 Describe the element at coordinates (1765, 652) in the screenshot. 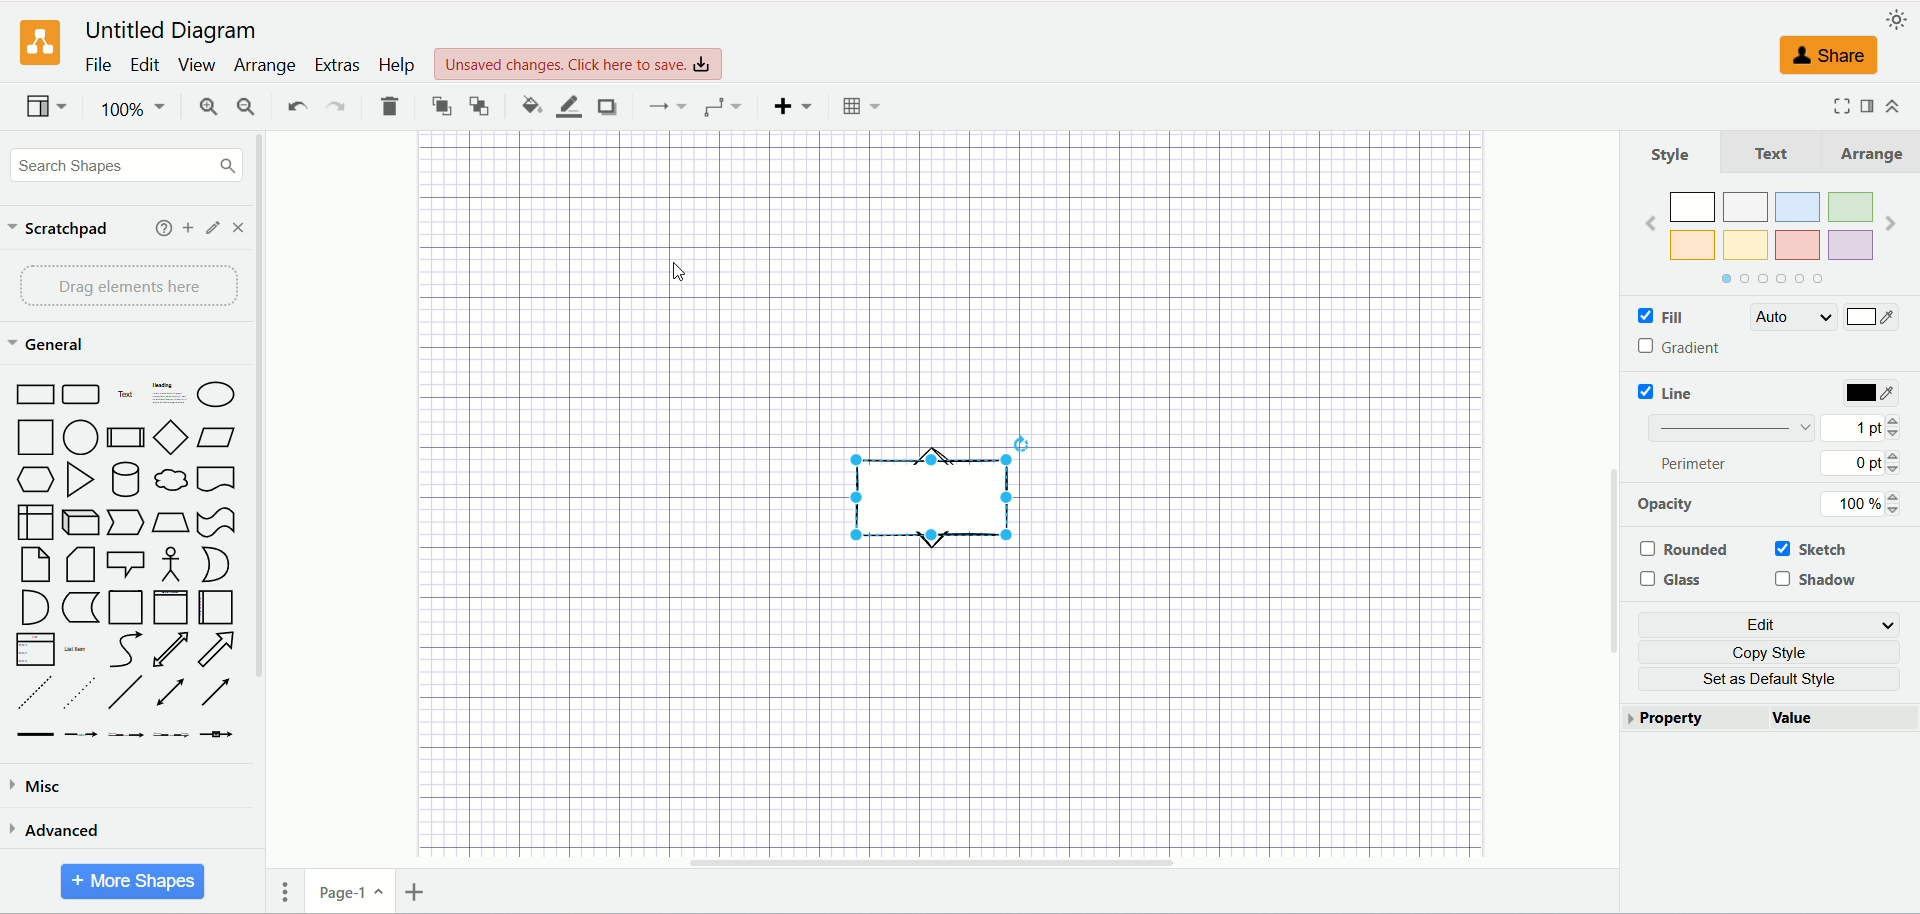

I see `copy style` at that location.